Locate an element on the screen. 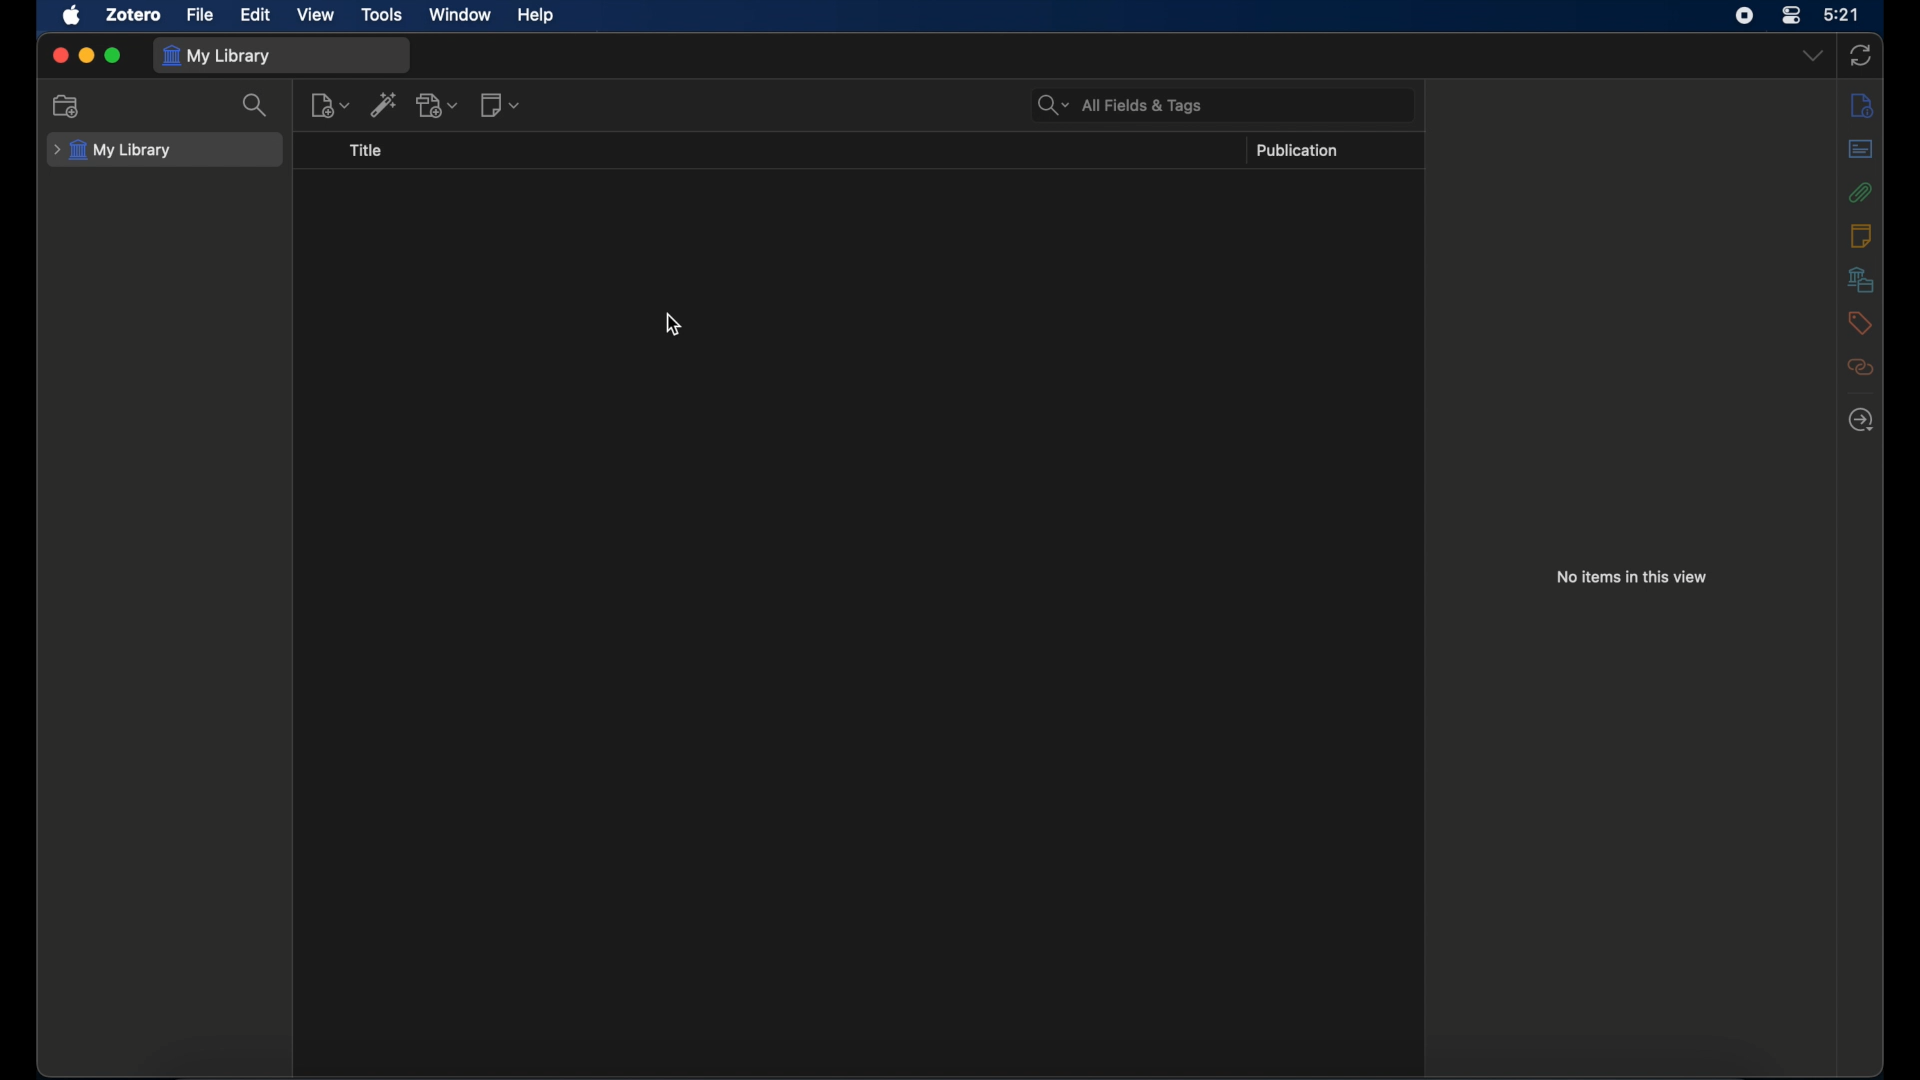 This screenshot has width=1920, height=1080. my library is located at coordinates (216, 56).